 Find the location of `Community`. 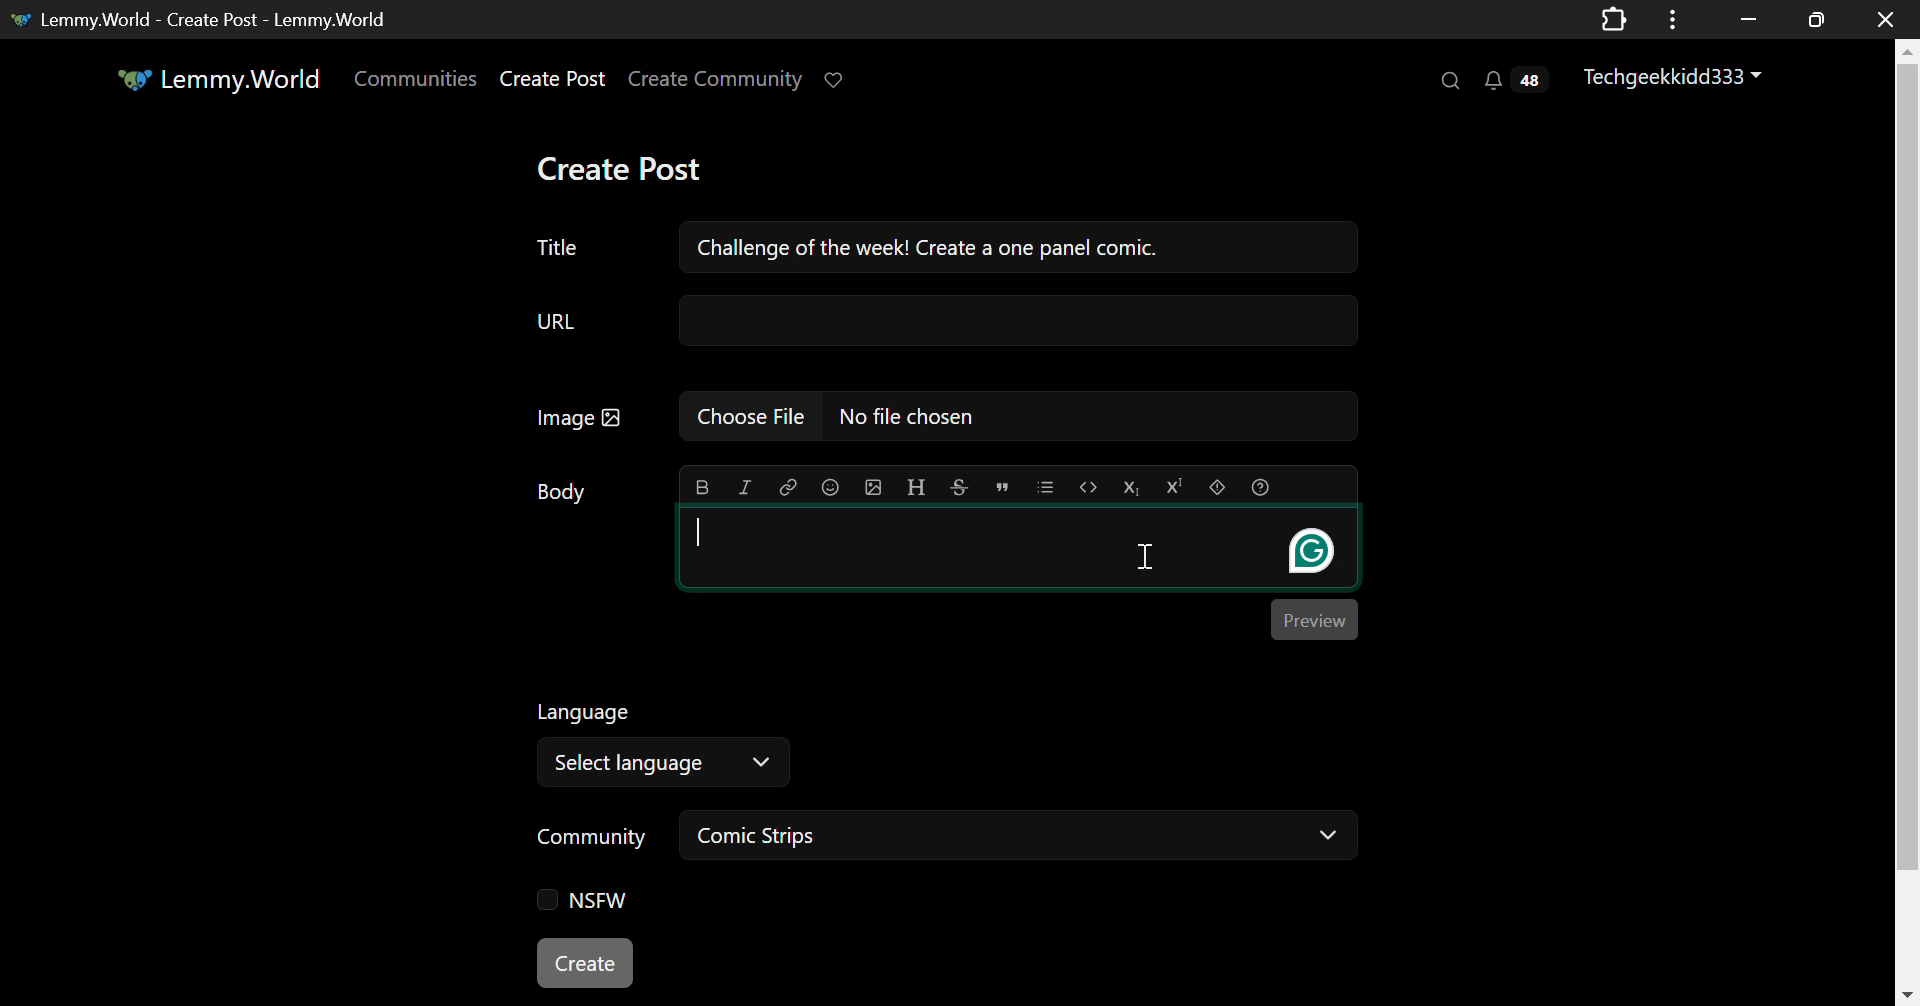

Community is located at coordinates (587, 838).